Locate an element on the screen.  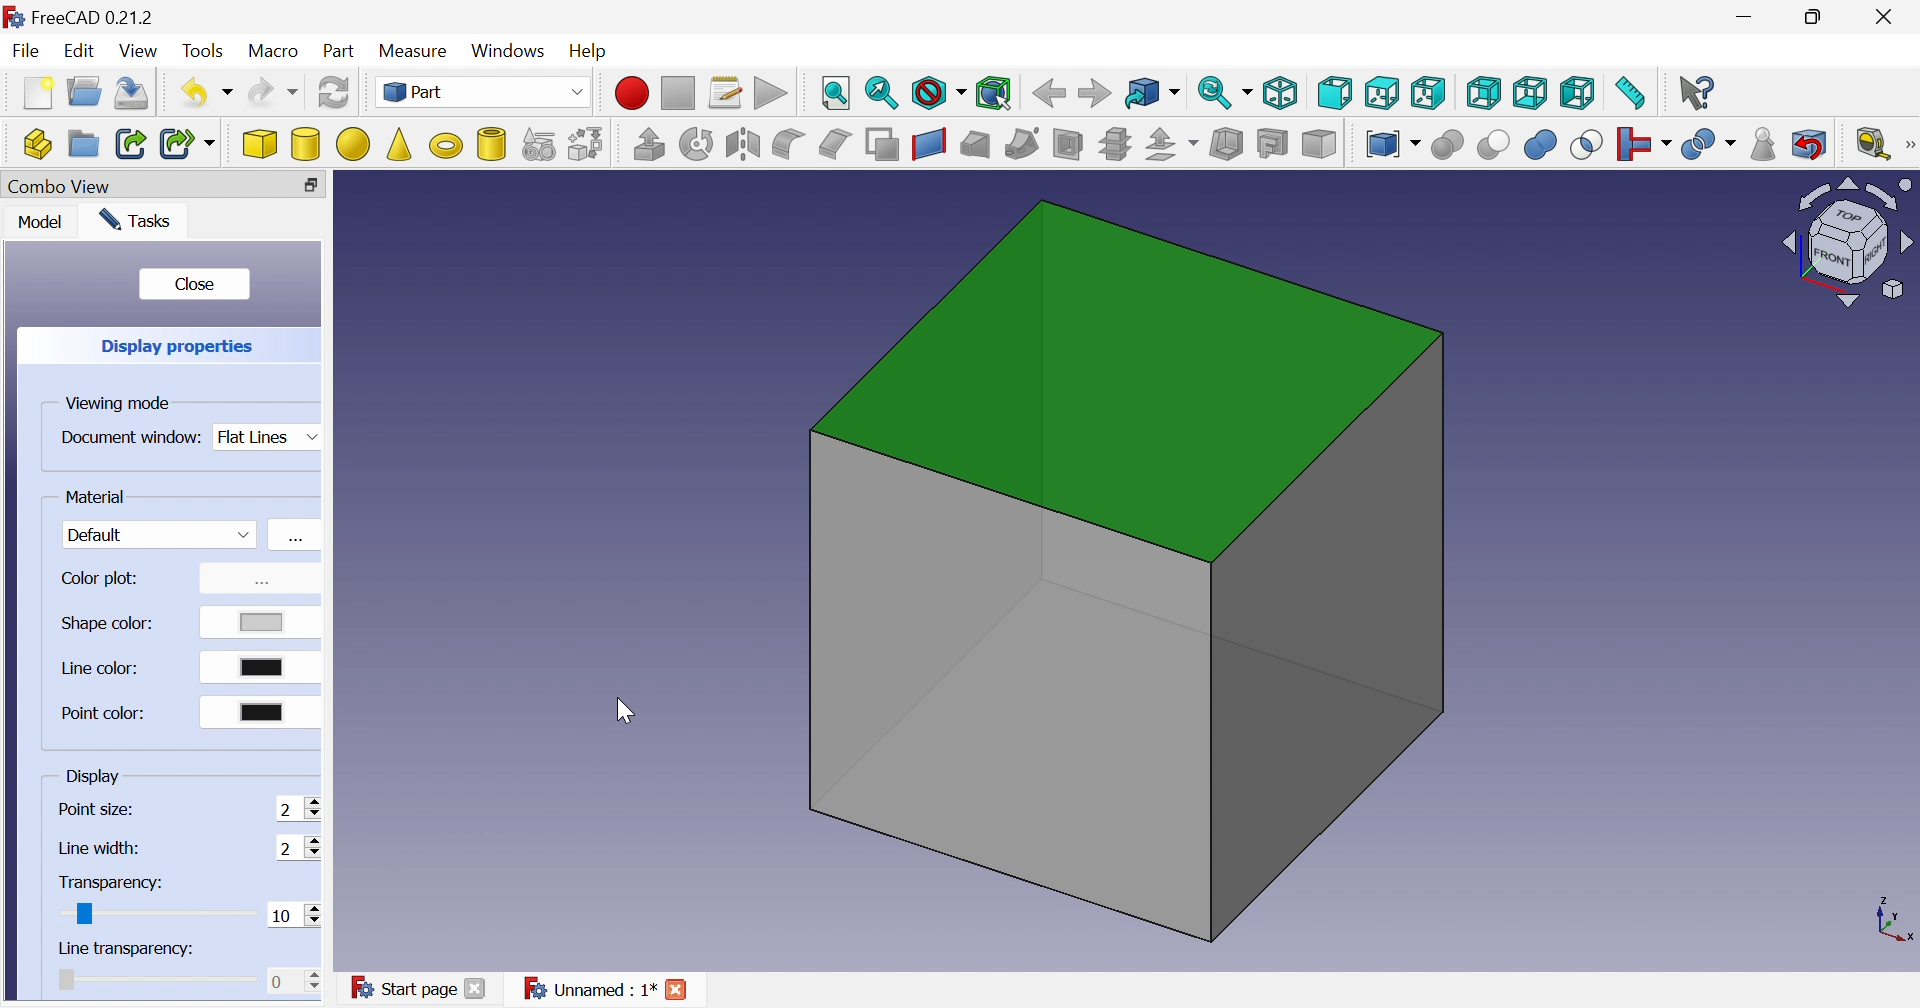
[Measure] is located at coordinates (1908, 143).